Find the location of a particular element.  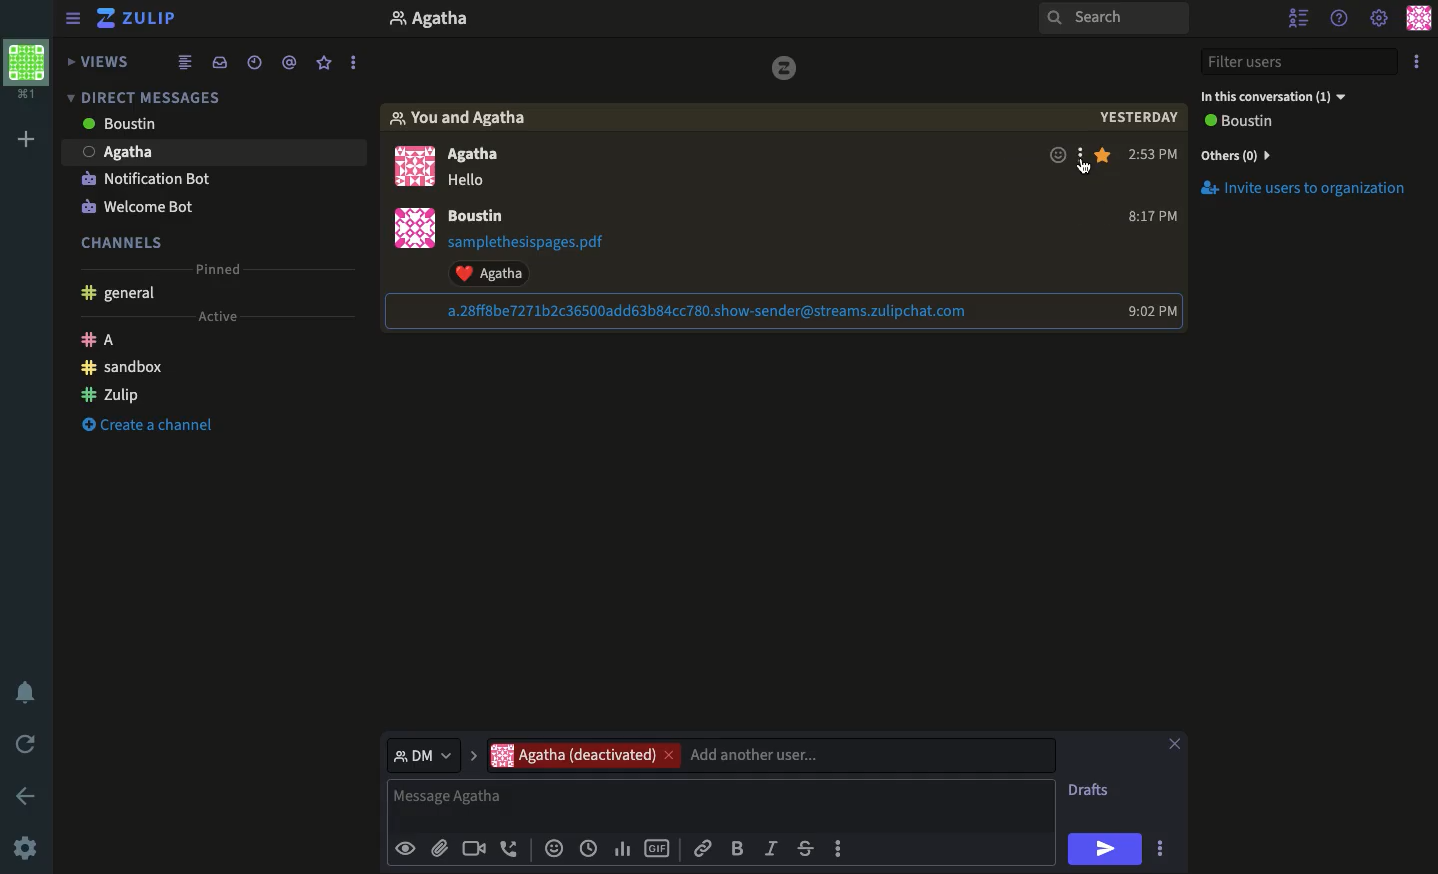

agatha is located at coordinates (216, 151).